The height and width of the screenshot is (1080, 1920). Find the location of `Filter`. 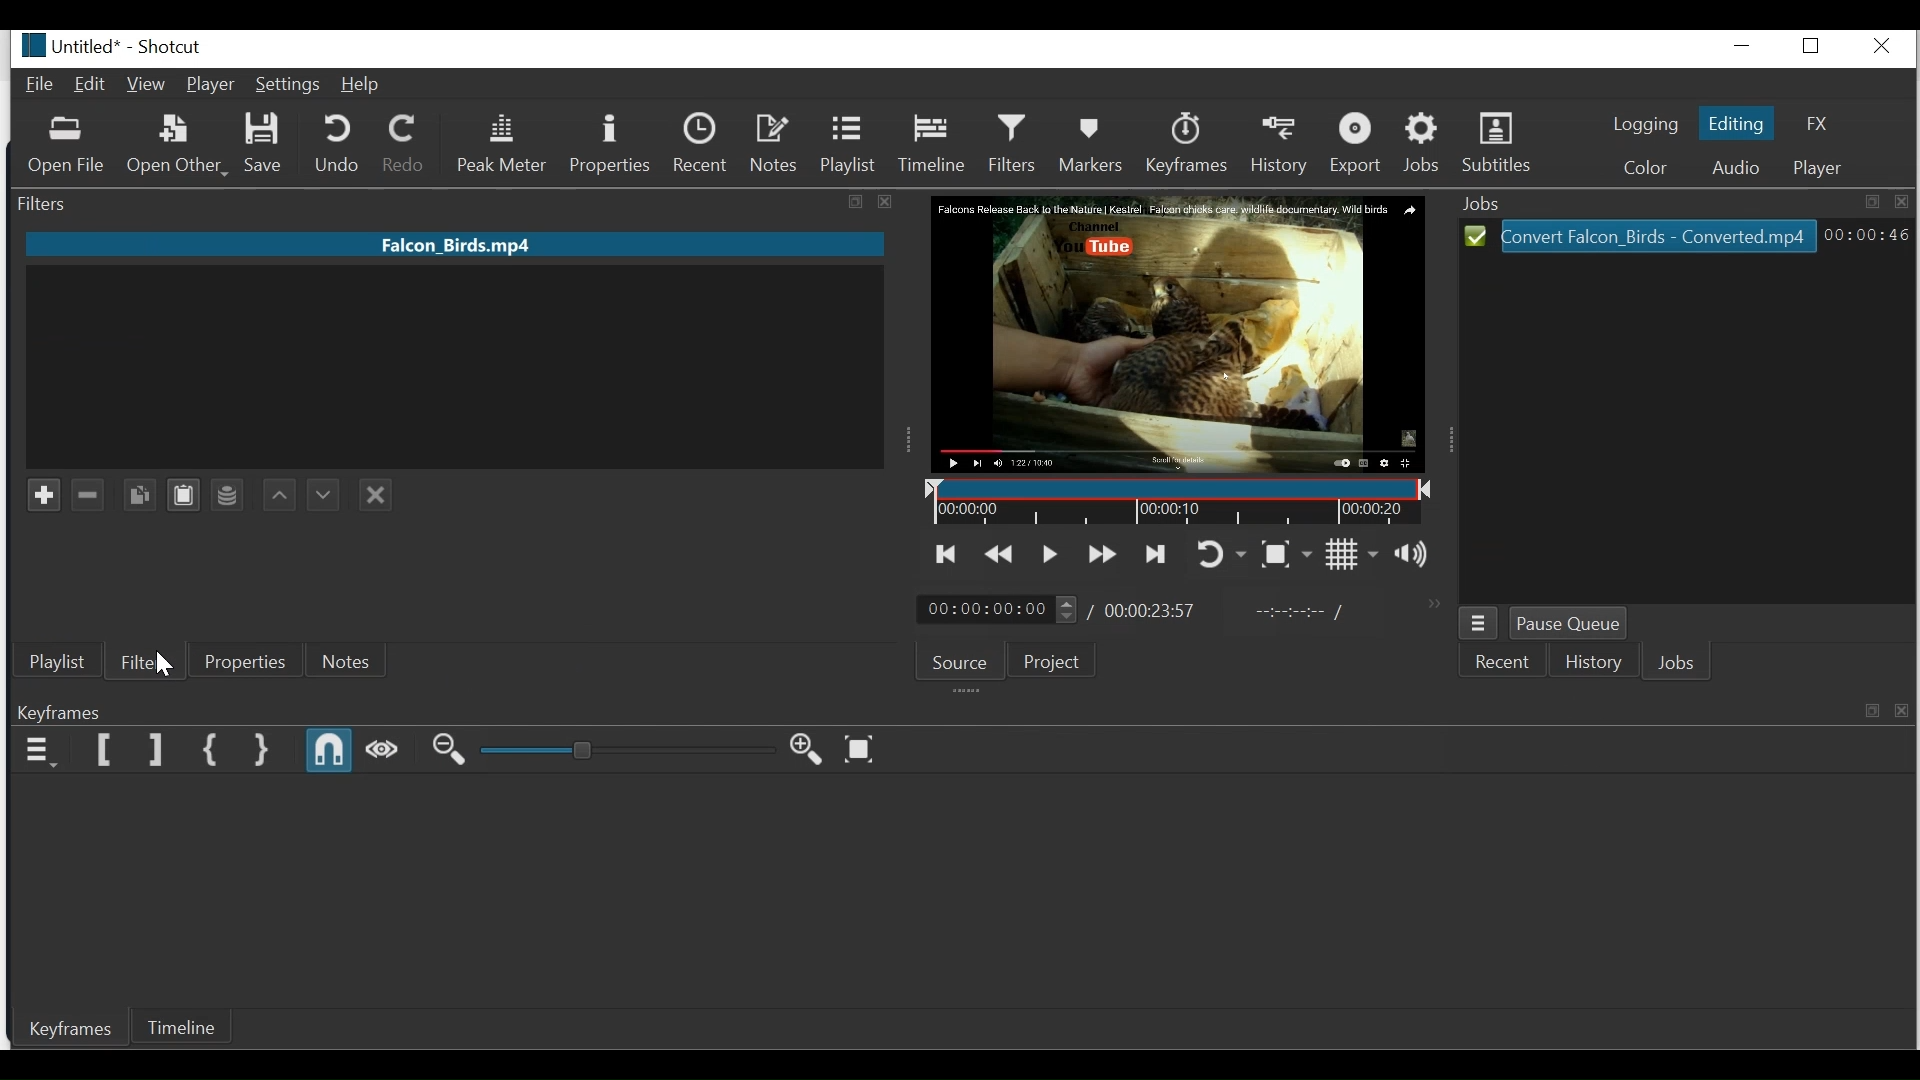

Filter is located at coordinates (140, 665).